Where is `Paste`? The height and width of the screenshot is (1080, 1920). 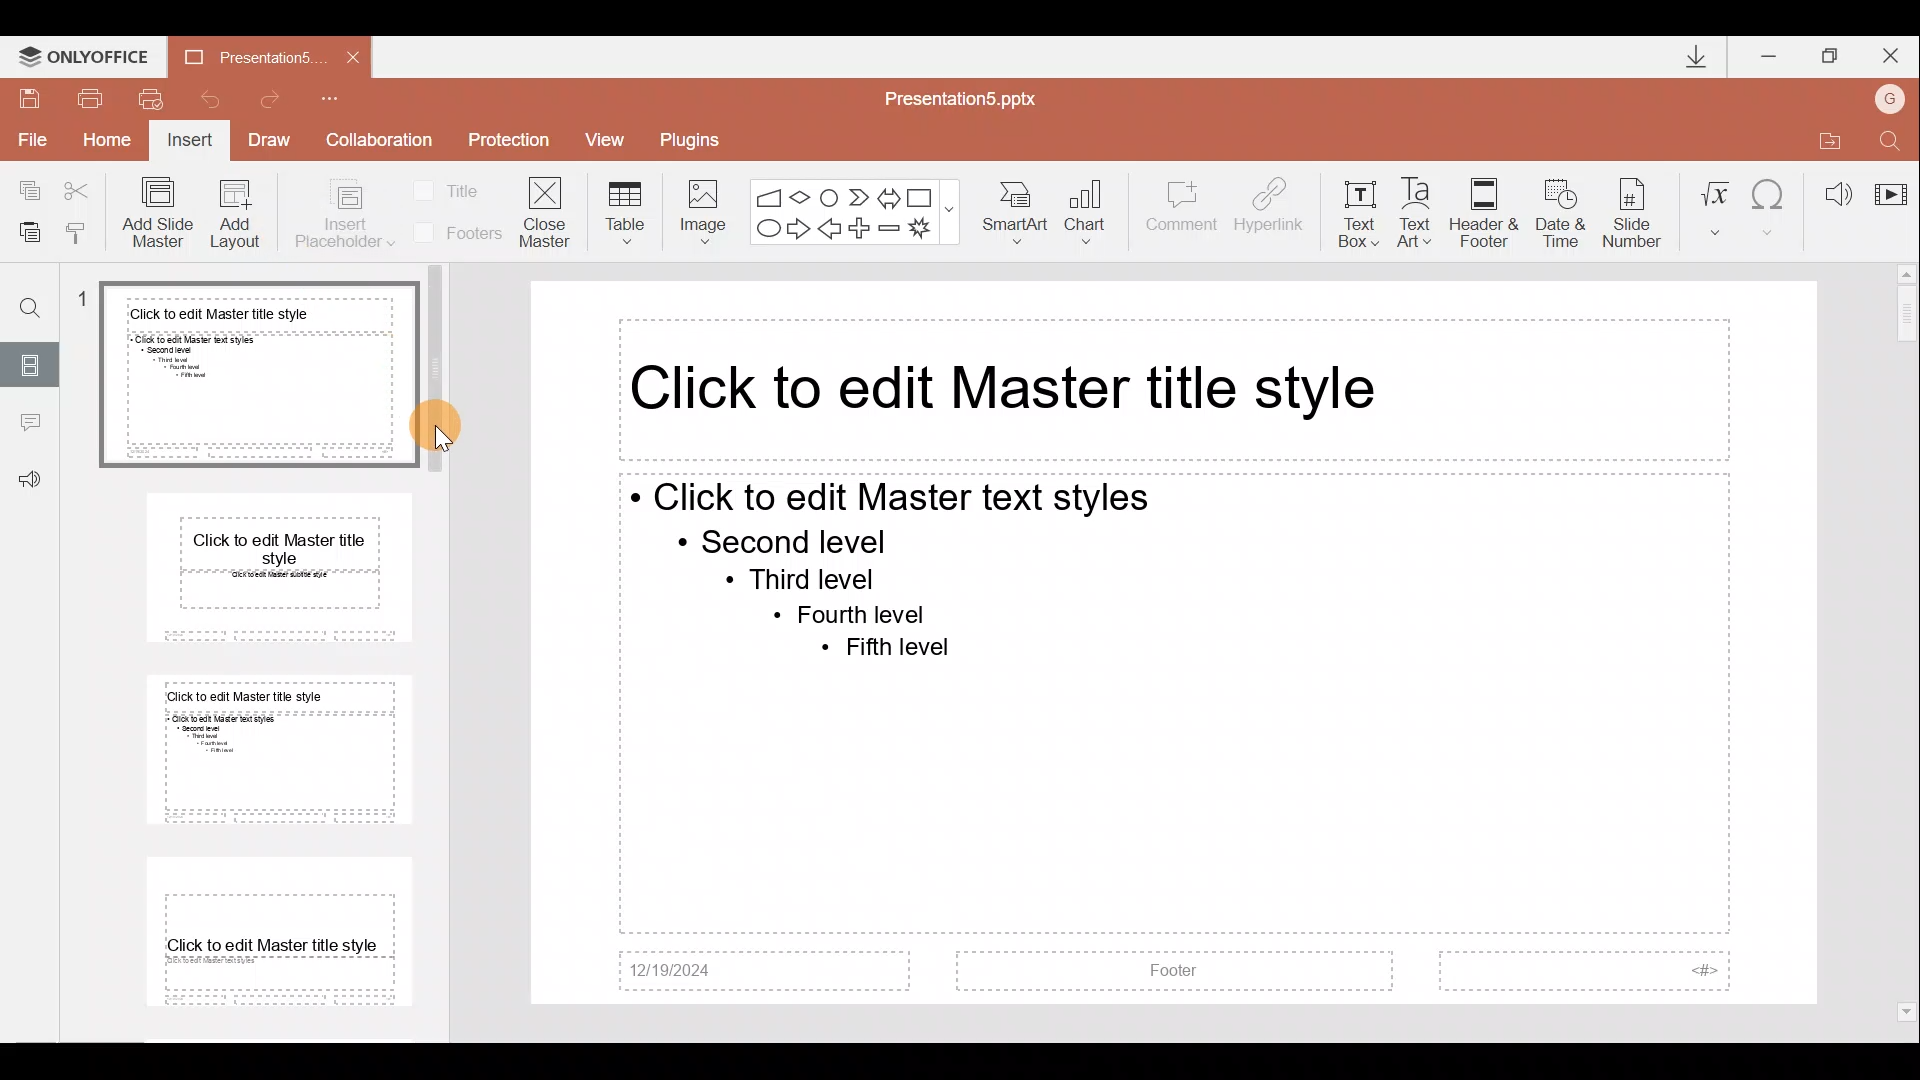 Paste is located at coordinates (29, 235).